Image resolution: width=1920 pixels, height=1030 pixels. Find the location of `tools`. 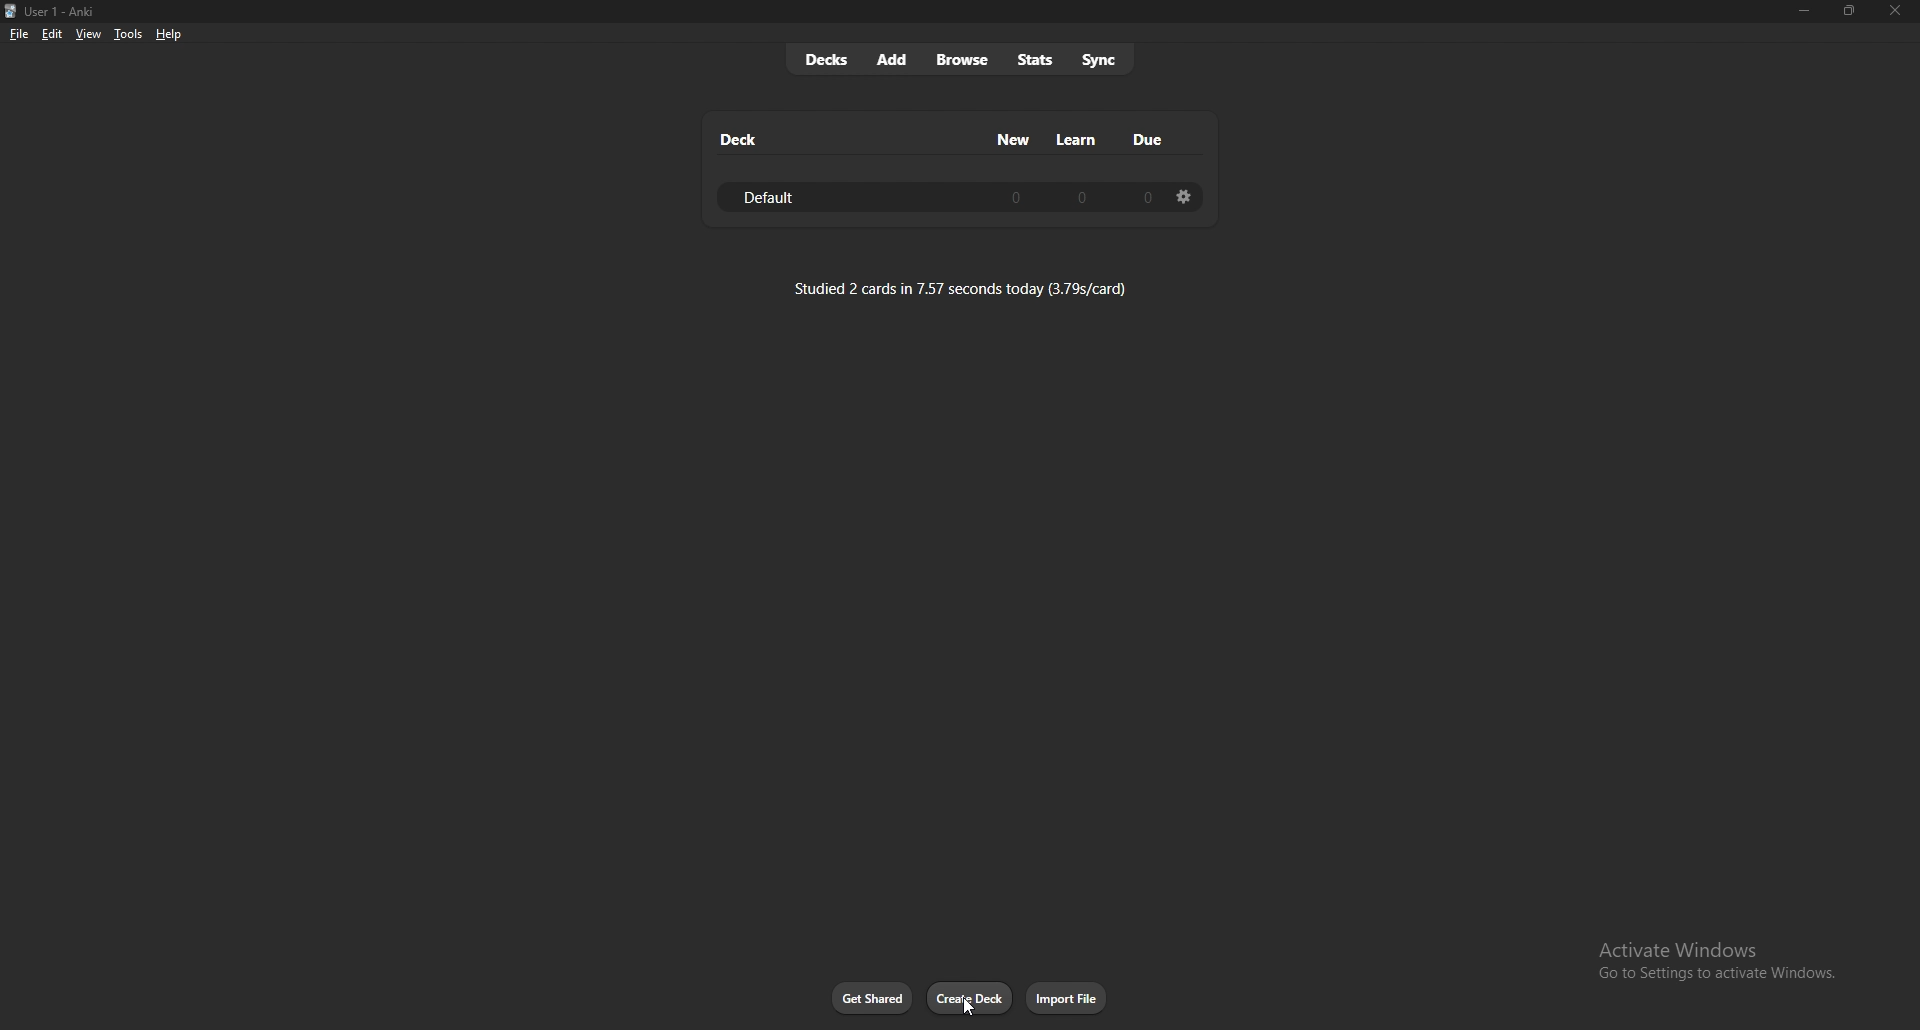

tools is located at coordinates (128, 34).